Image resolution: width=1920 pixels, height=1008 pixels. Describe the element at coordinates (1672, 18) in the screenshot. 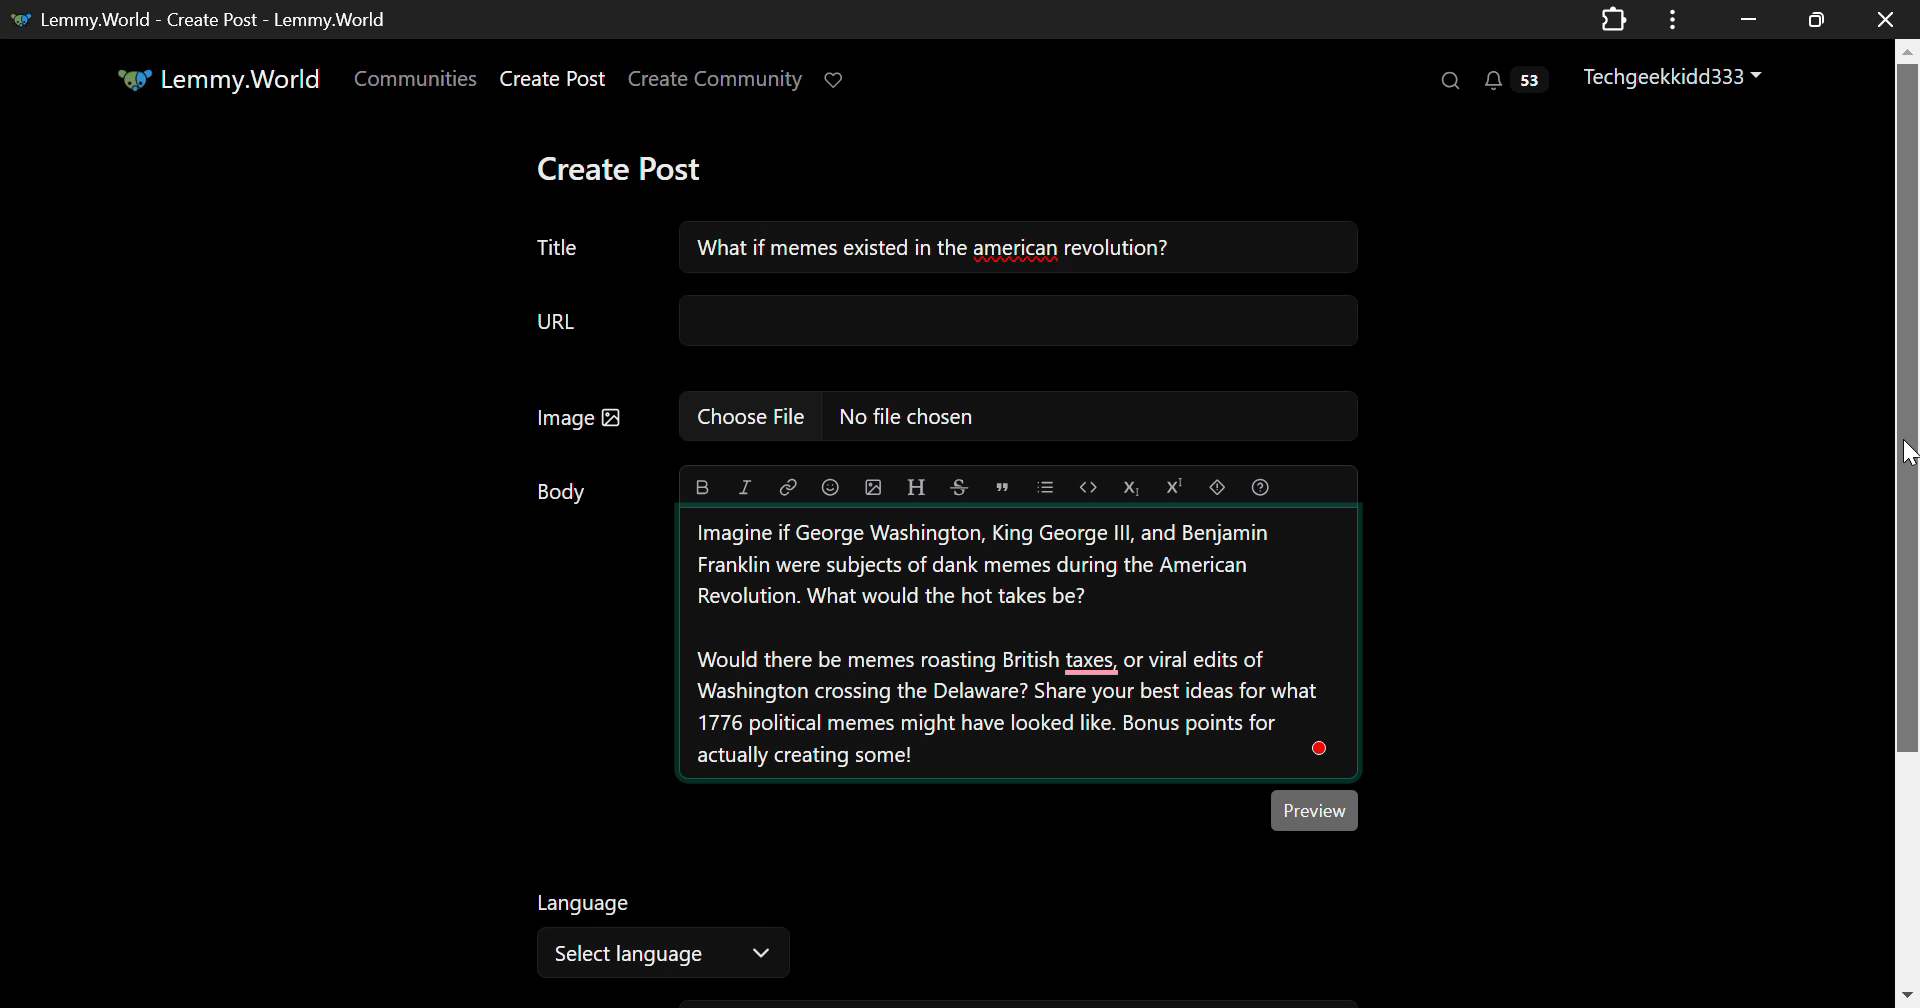

I see `Application Options` at that location.